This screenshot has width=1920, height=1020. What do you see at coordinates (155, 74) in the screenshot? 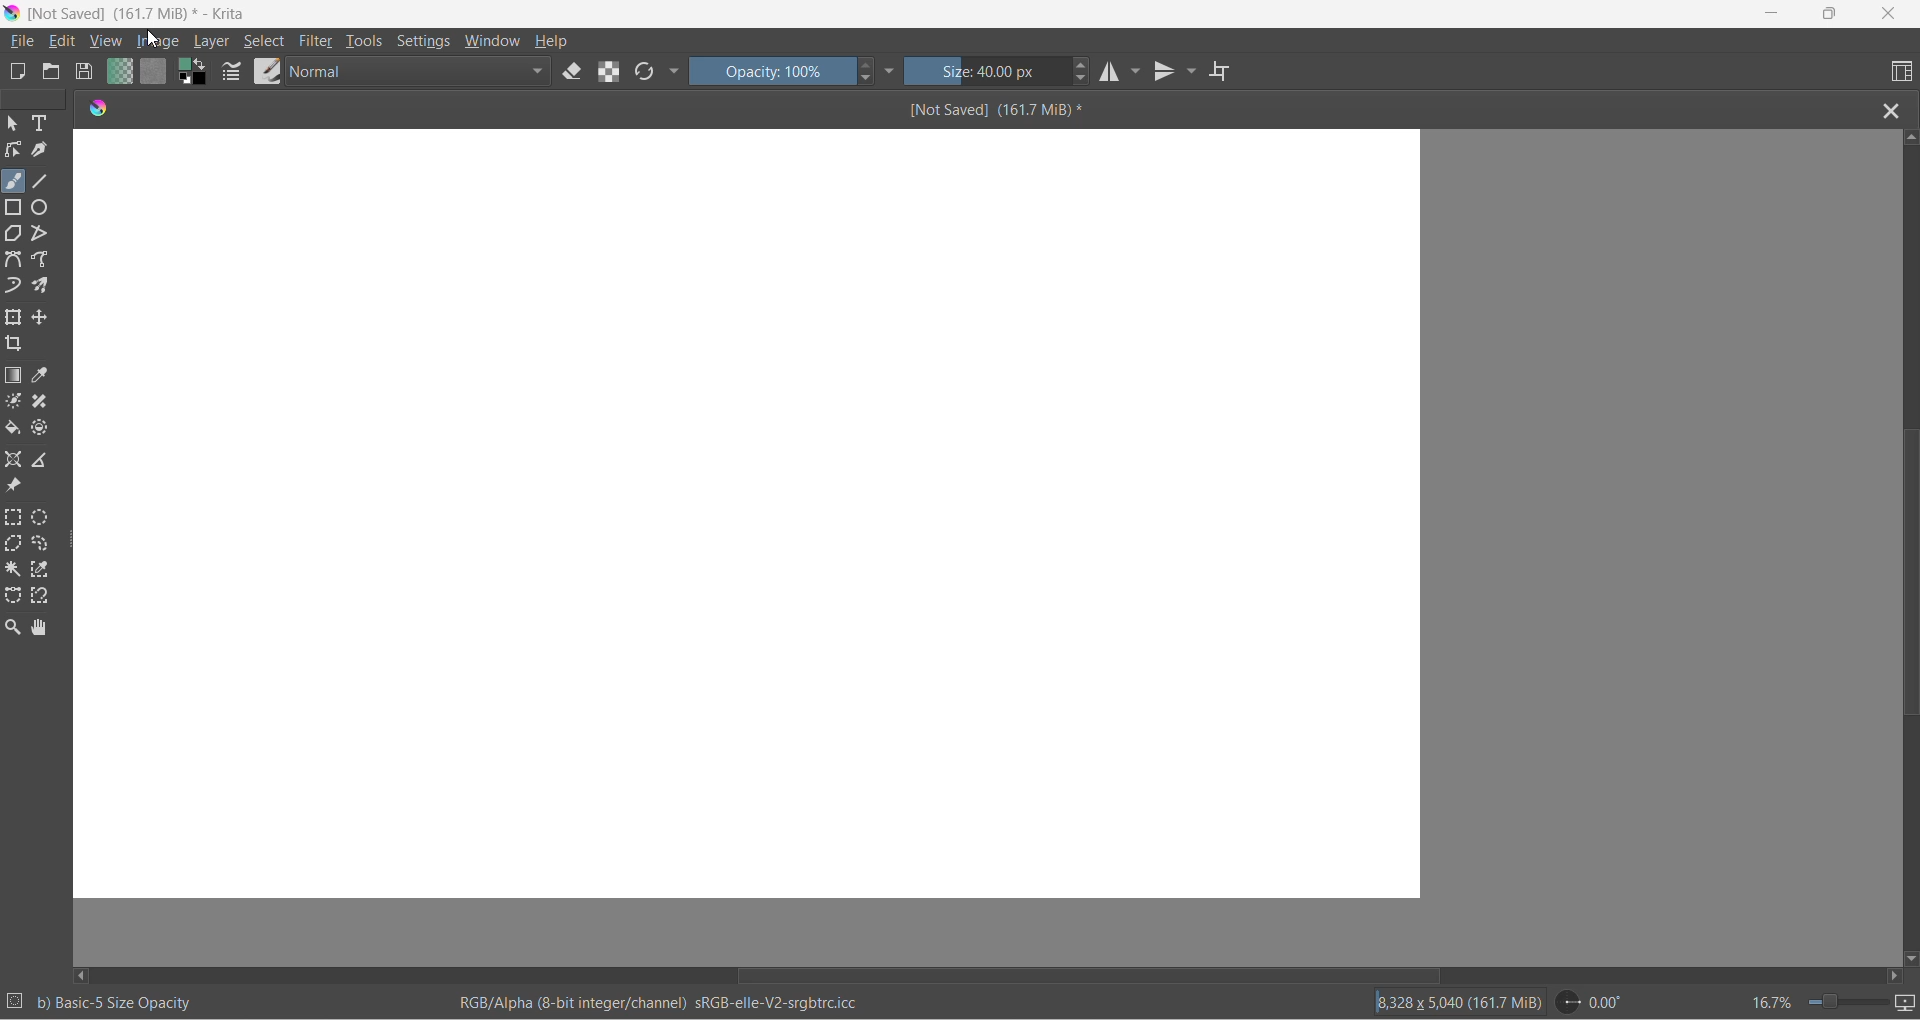
I see `fill patterns` at bounding box center [155, 74].